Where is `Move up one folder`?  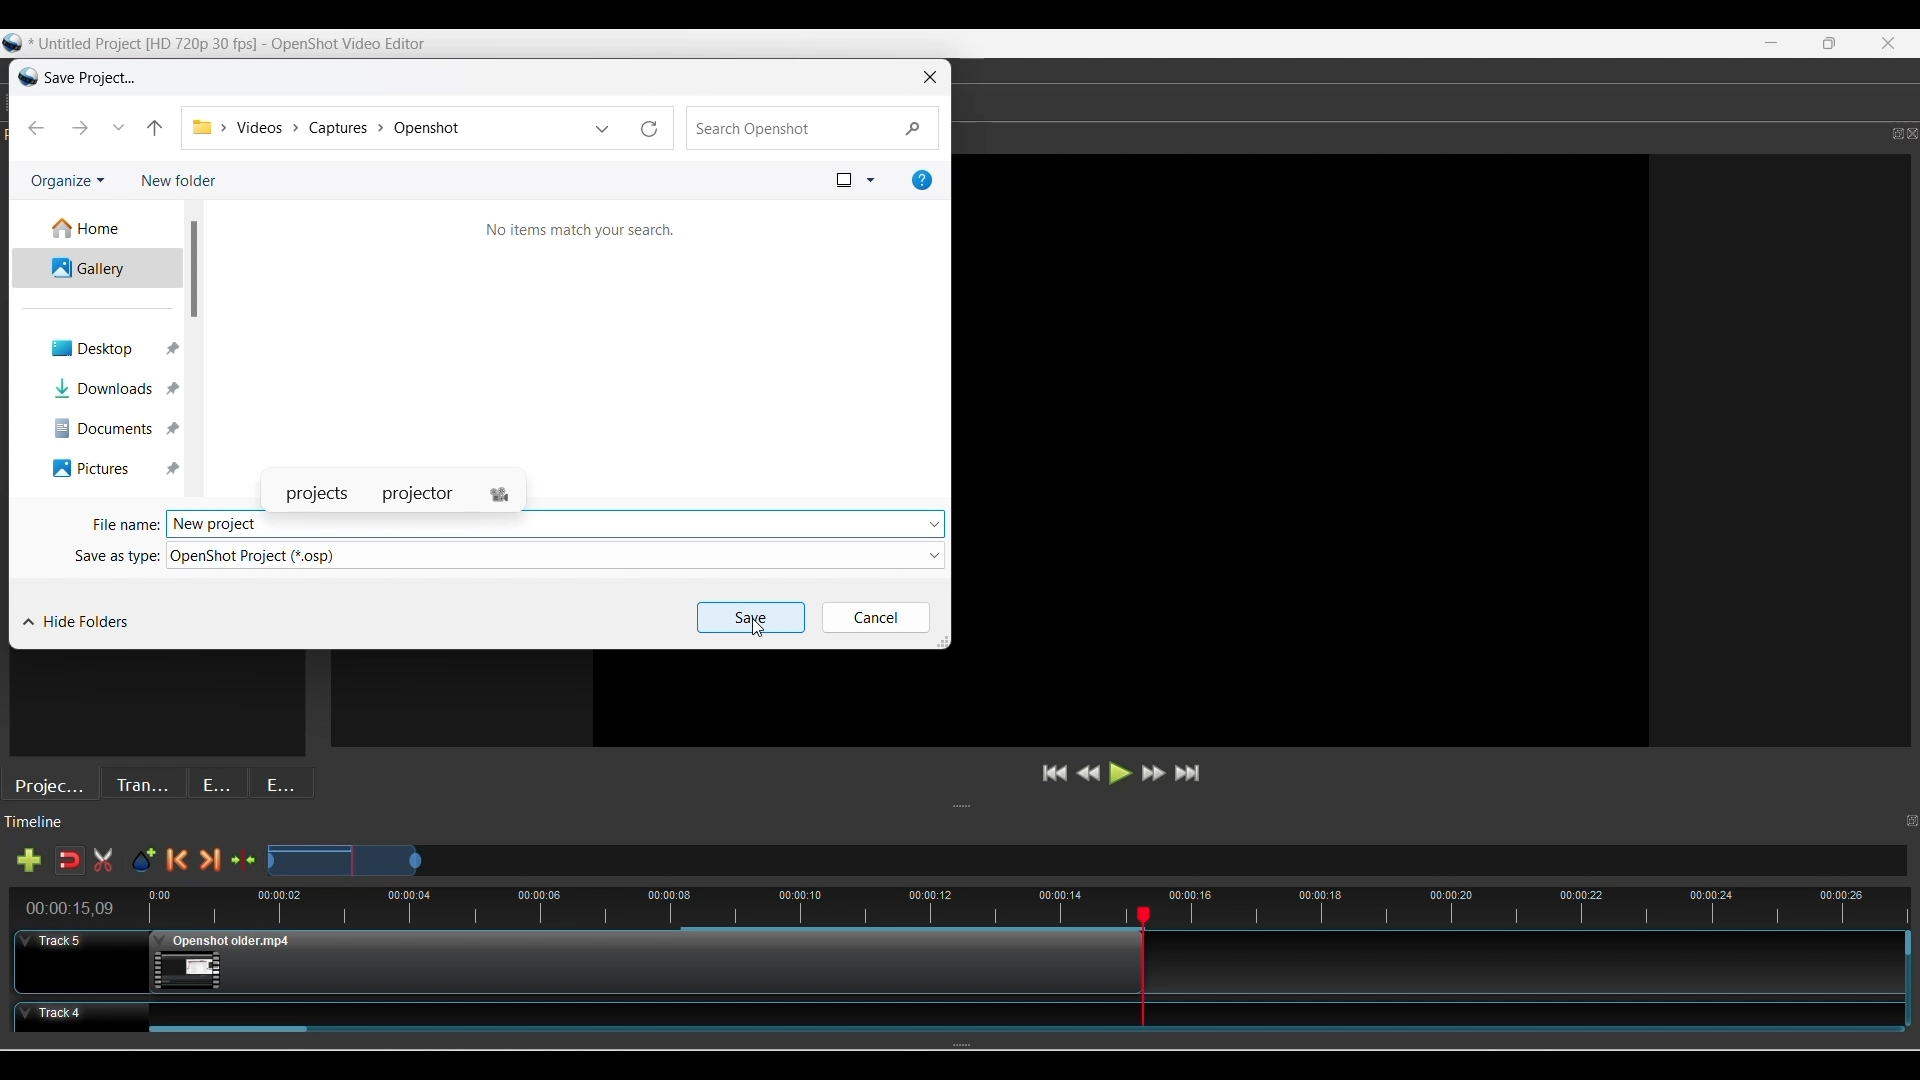 Move up one folder is located at coordinates (155, 127).